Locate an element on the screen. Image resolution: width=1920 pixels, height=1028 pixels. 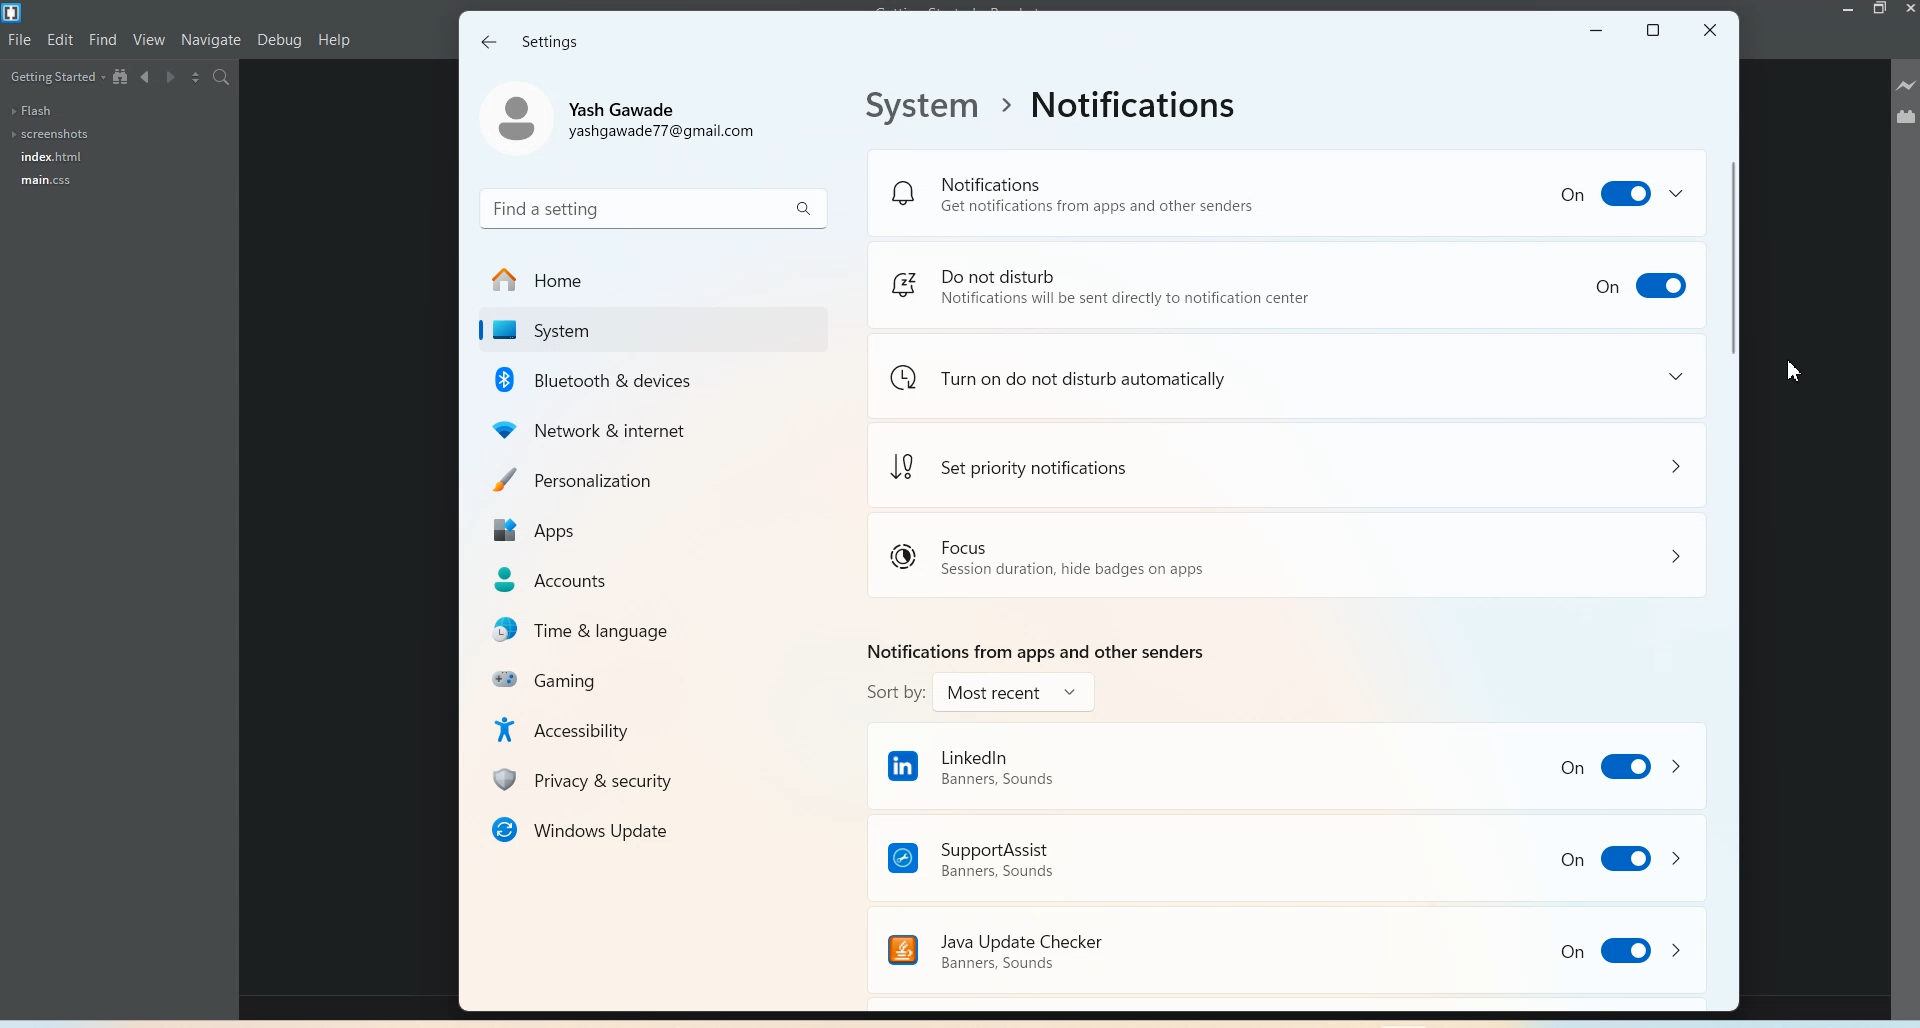
Search bar is located at coordinates (652, 207).